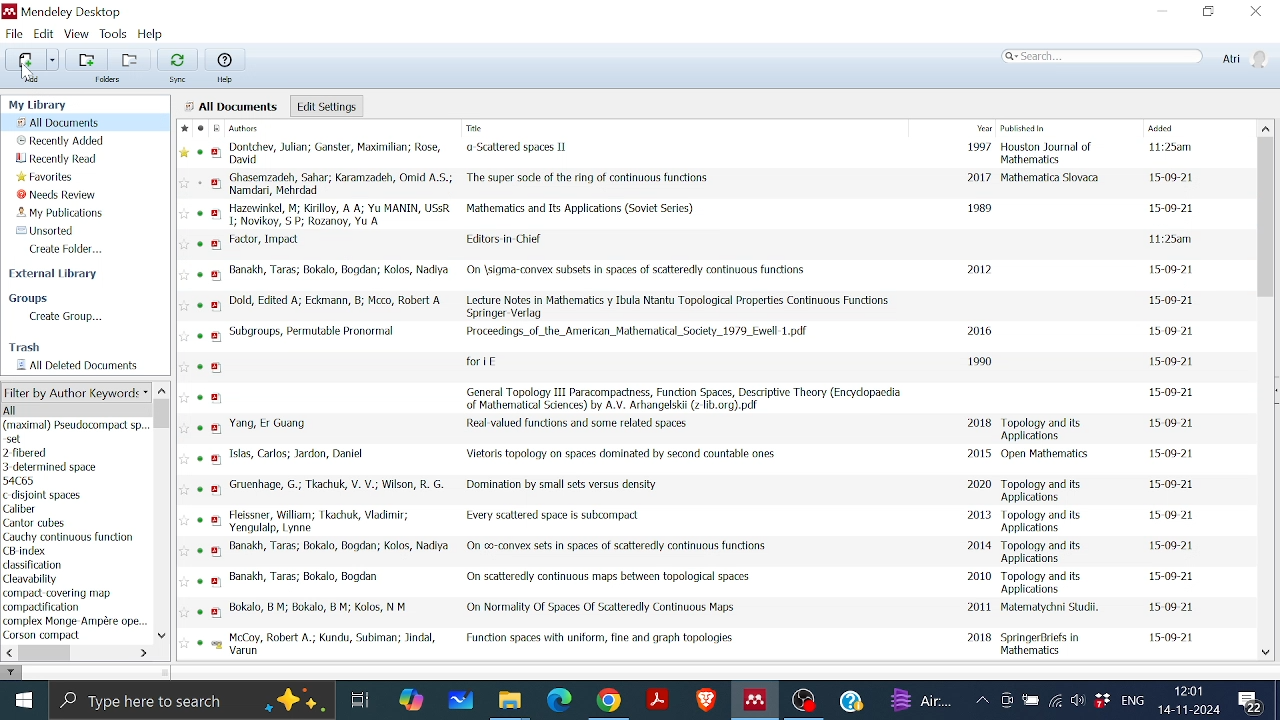 The image size is (1280, 720). What do you see at coordinates (925, 701) in the screenshot?
I see `weather` at bounding box center [925, 701].